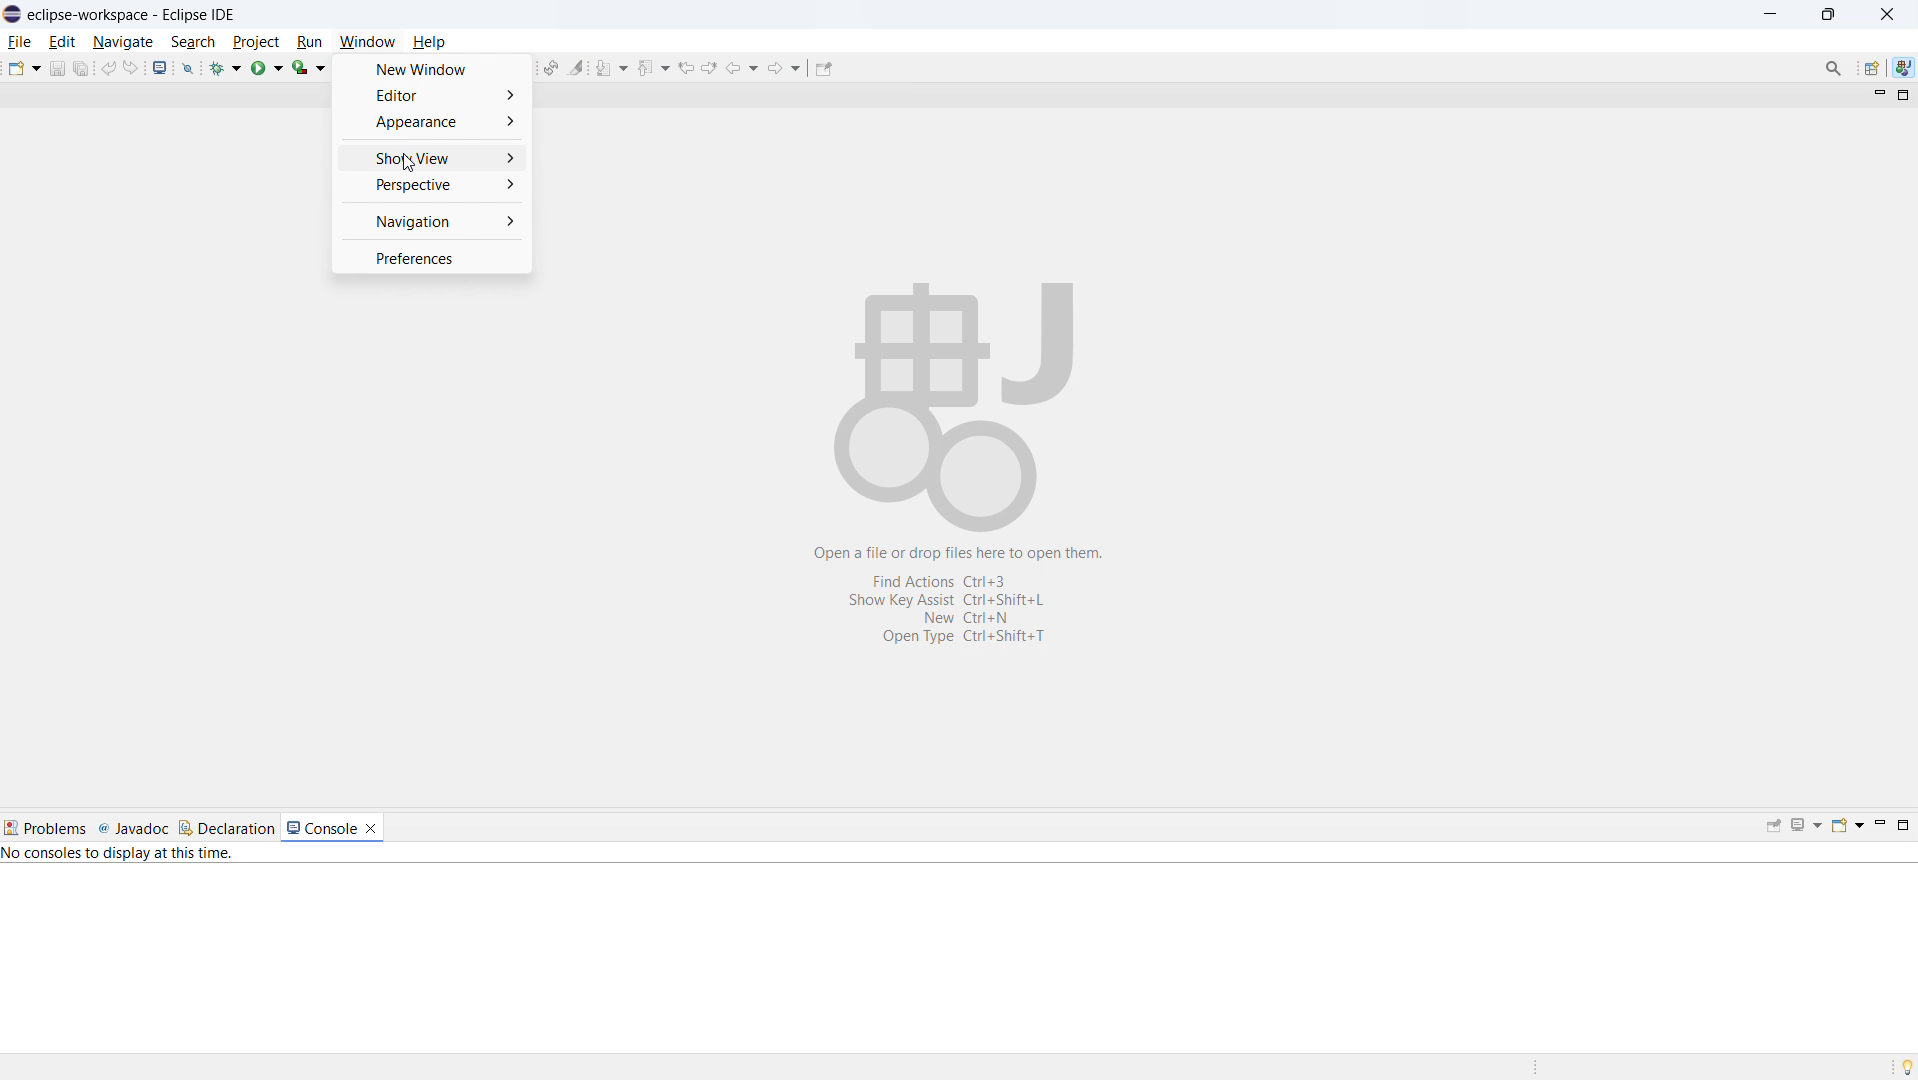 The height and width of the screenshot is (1080, 1918). Describe the element at coordinates (23, 68) in the screenshot. I see `new` at that location.